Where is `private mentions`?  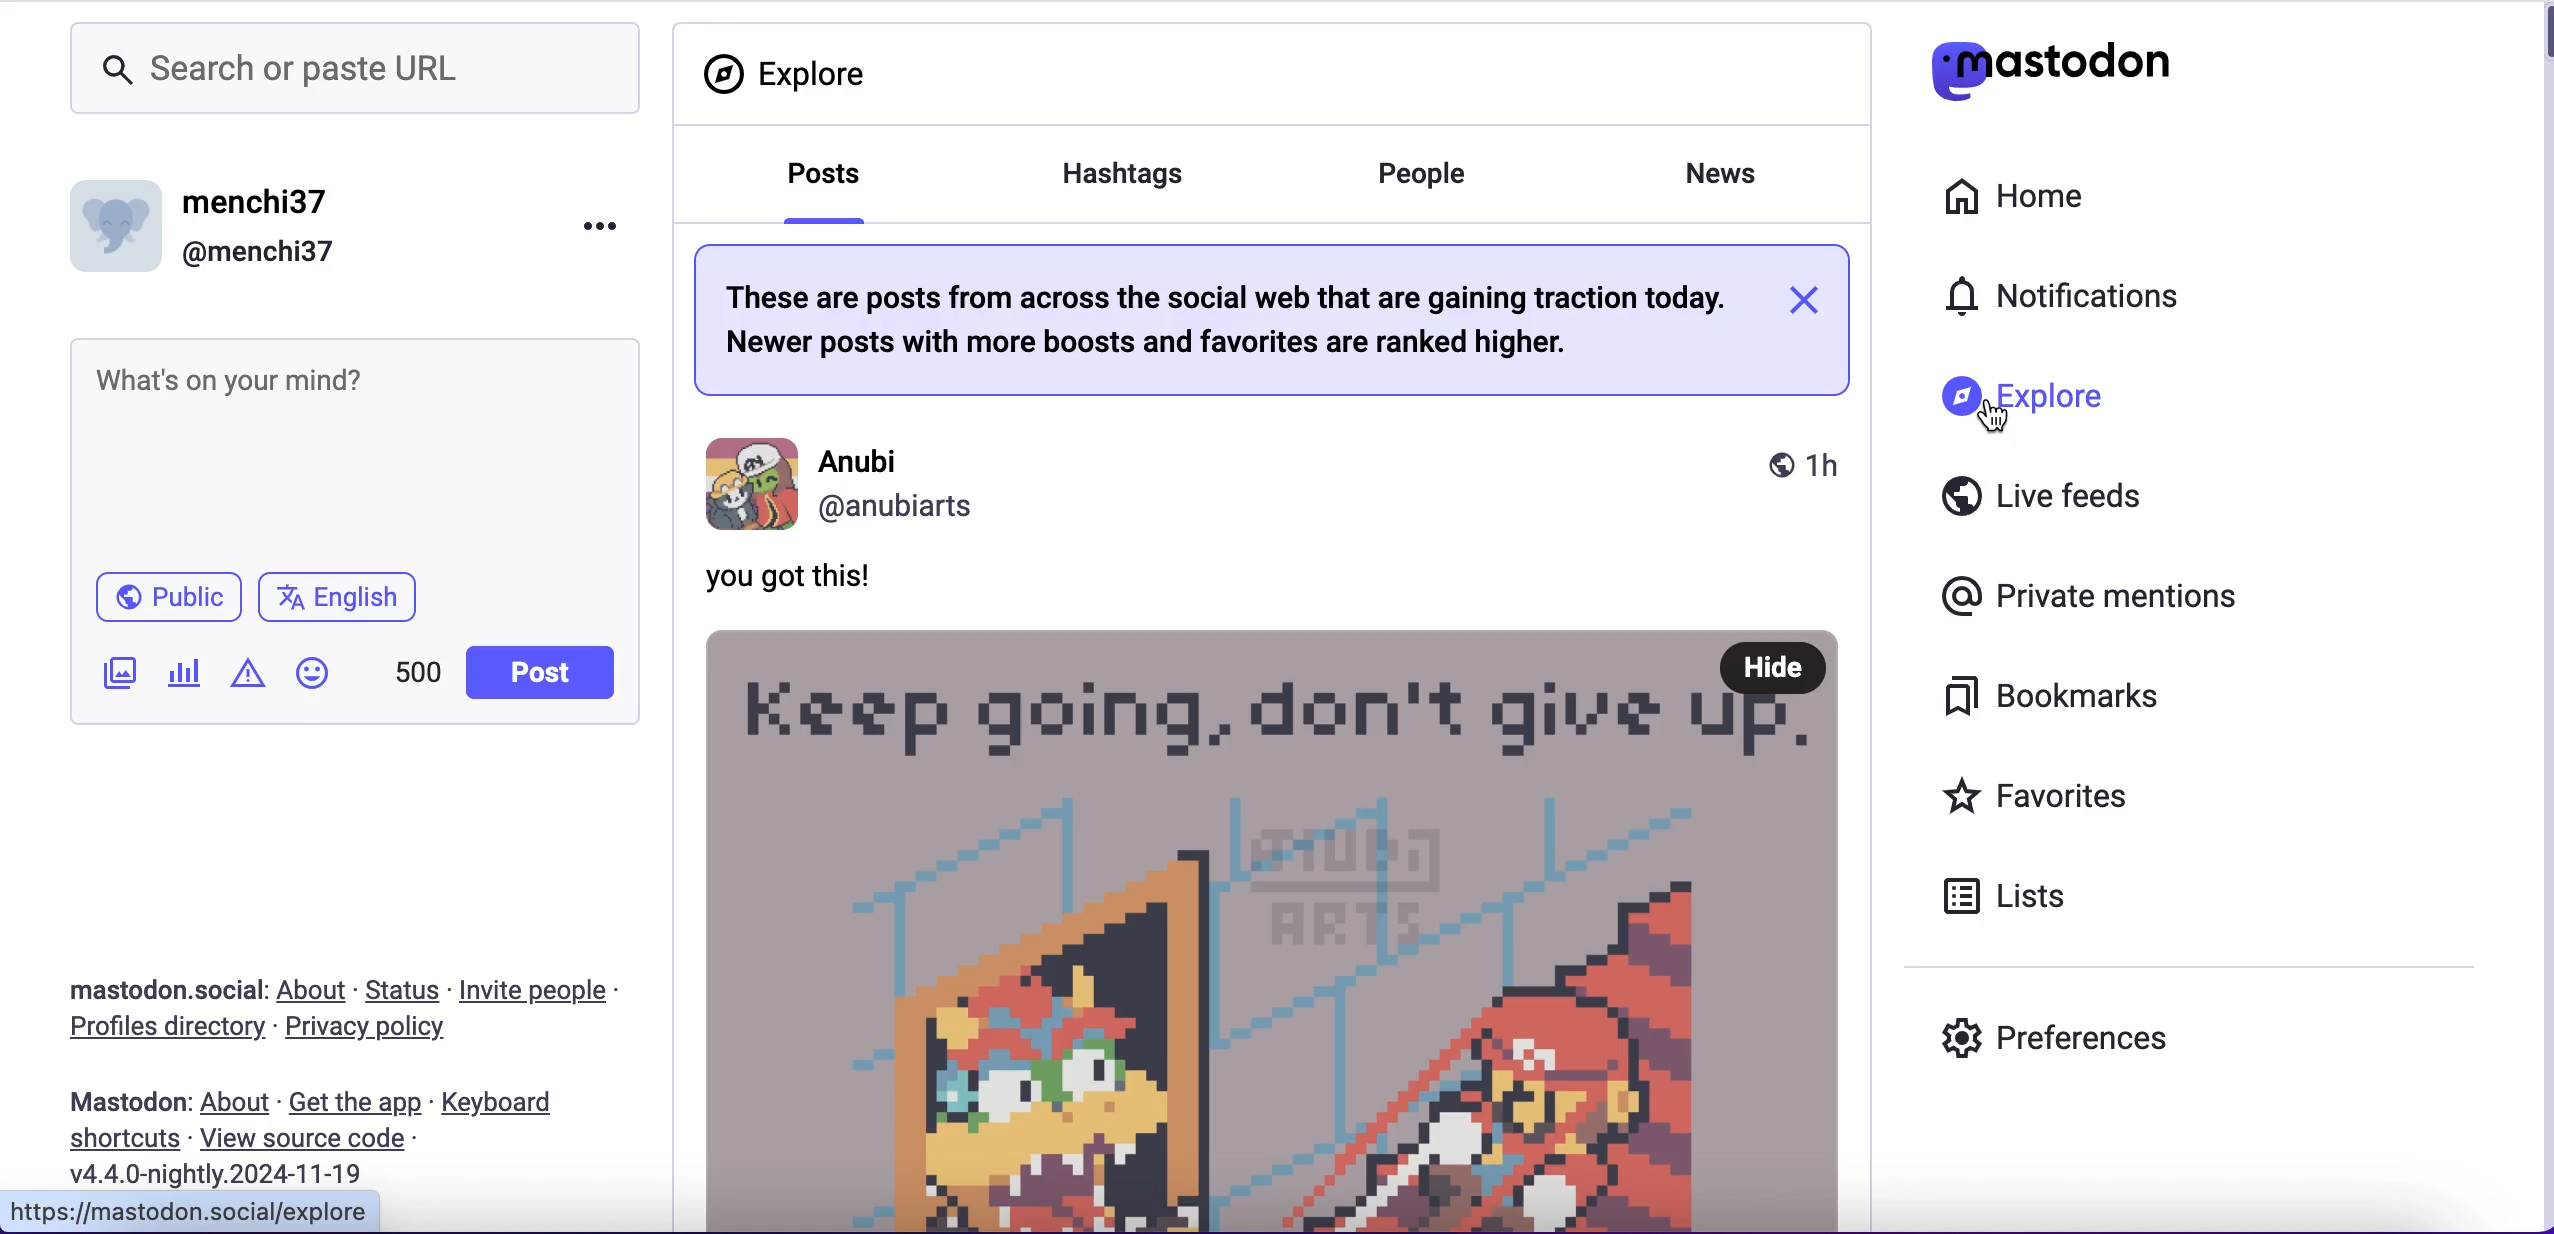
private mentions is located at coordinates (2083, 601).